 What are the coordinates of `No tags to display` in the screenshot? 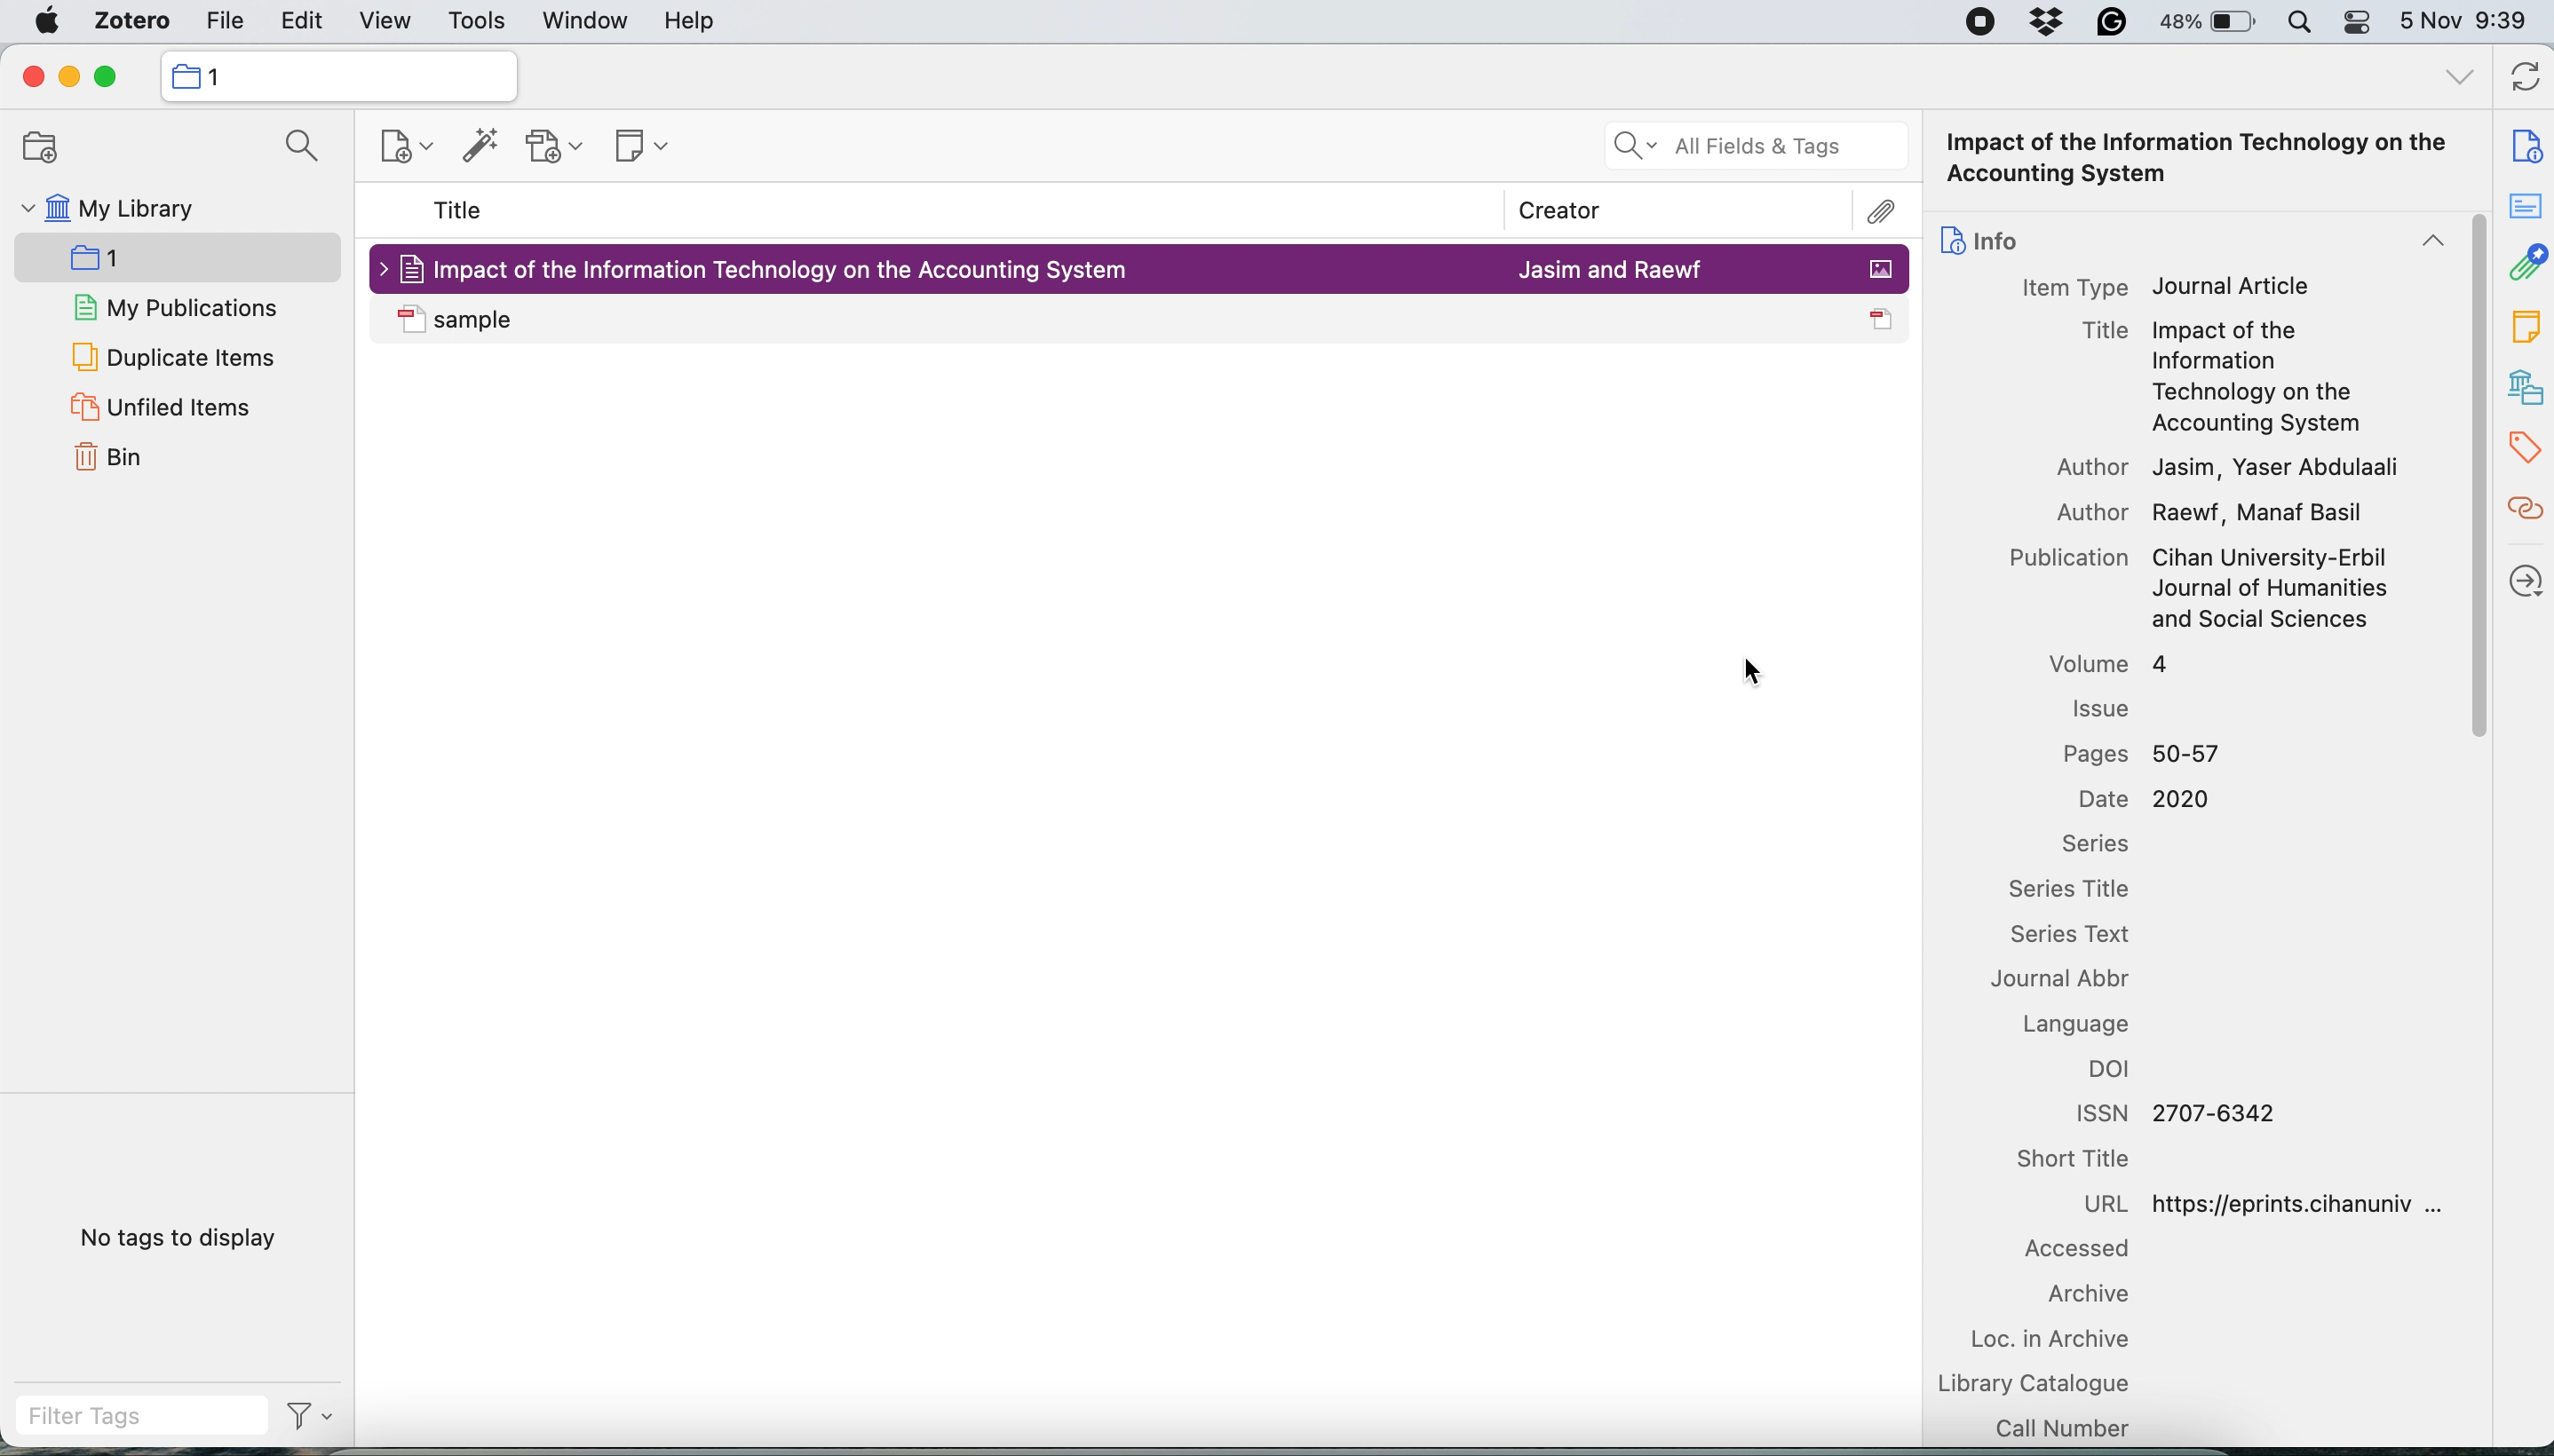 It's located at (181, 1238).